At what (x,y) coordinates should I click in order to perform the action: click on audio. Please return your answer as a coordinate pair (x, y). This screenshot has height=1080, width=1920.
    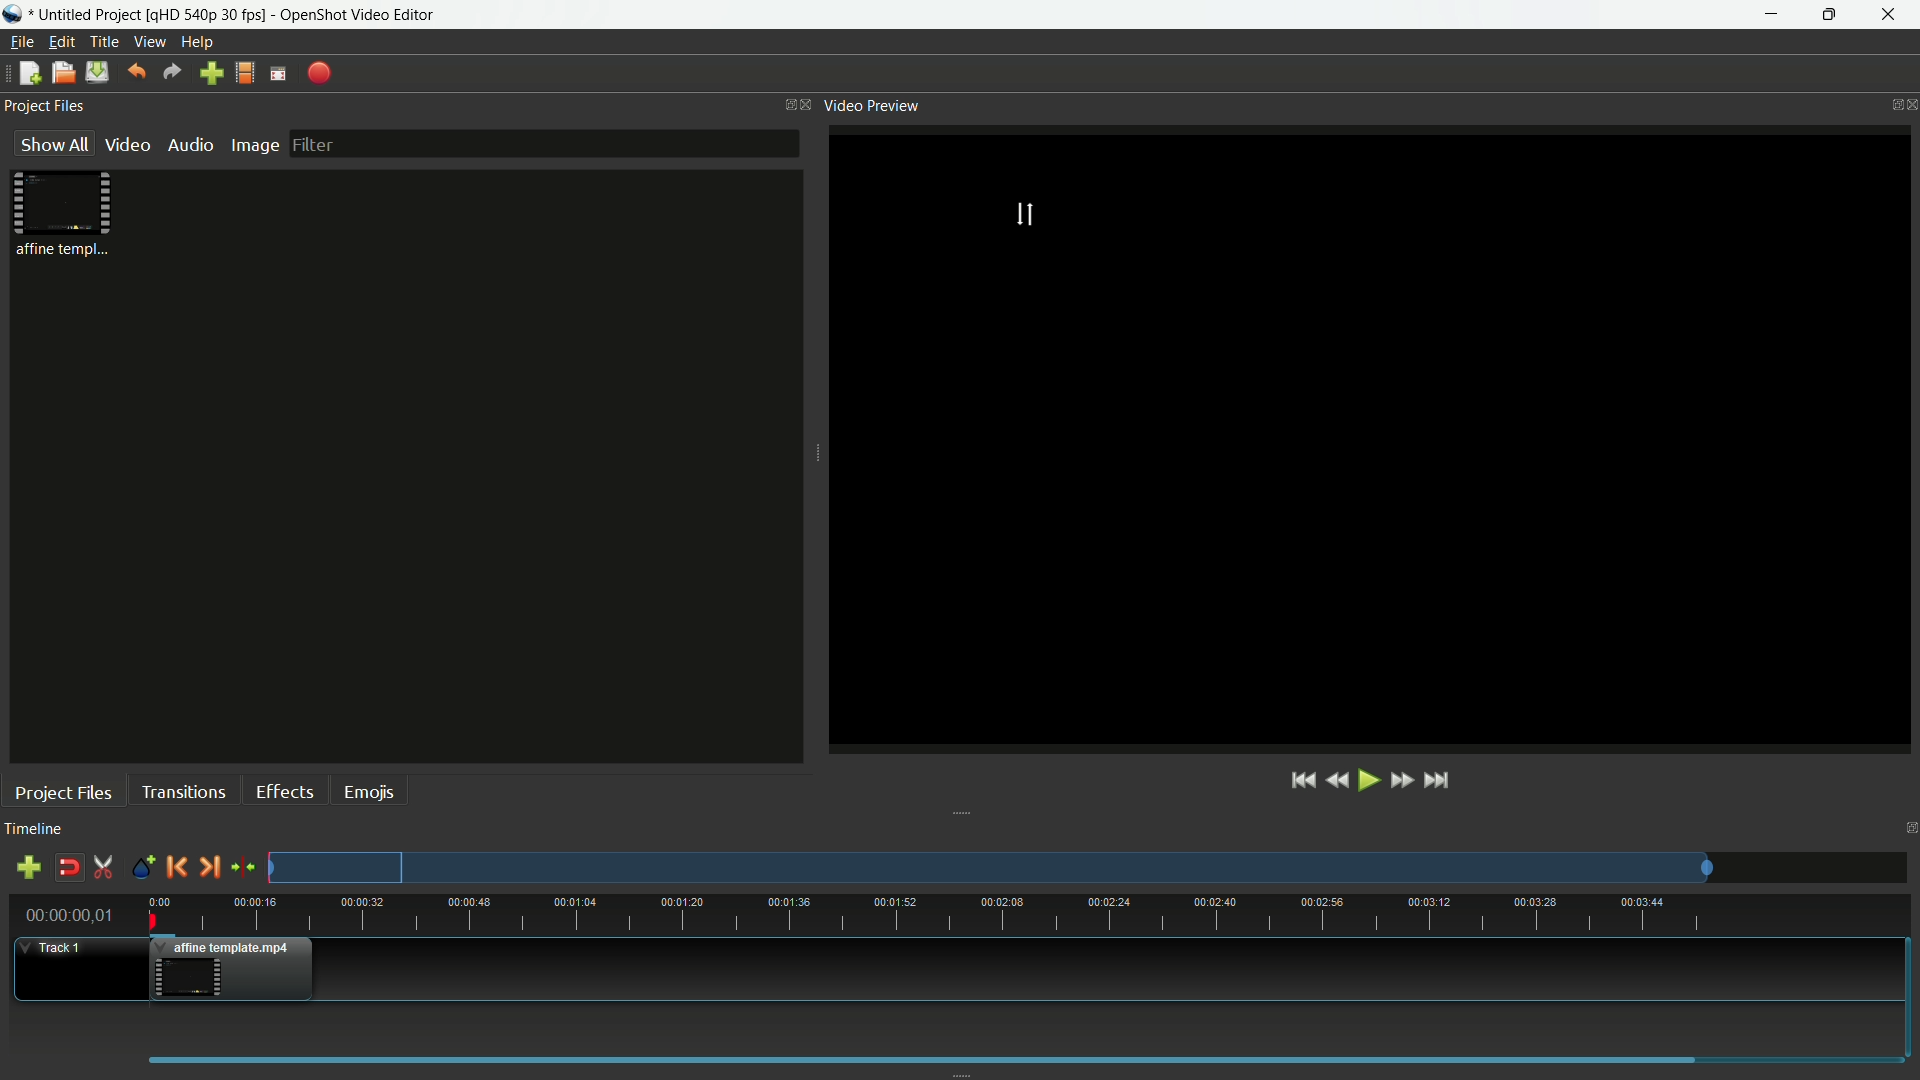
    Looking at the image, I should click on (191, 144).